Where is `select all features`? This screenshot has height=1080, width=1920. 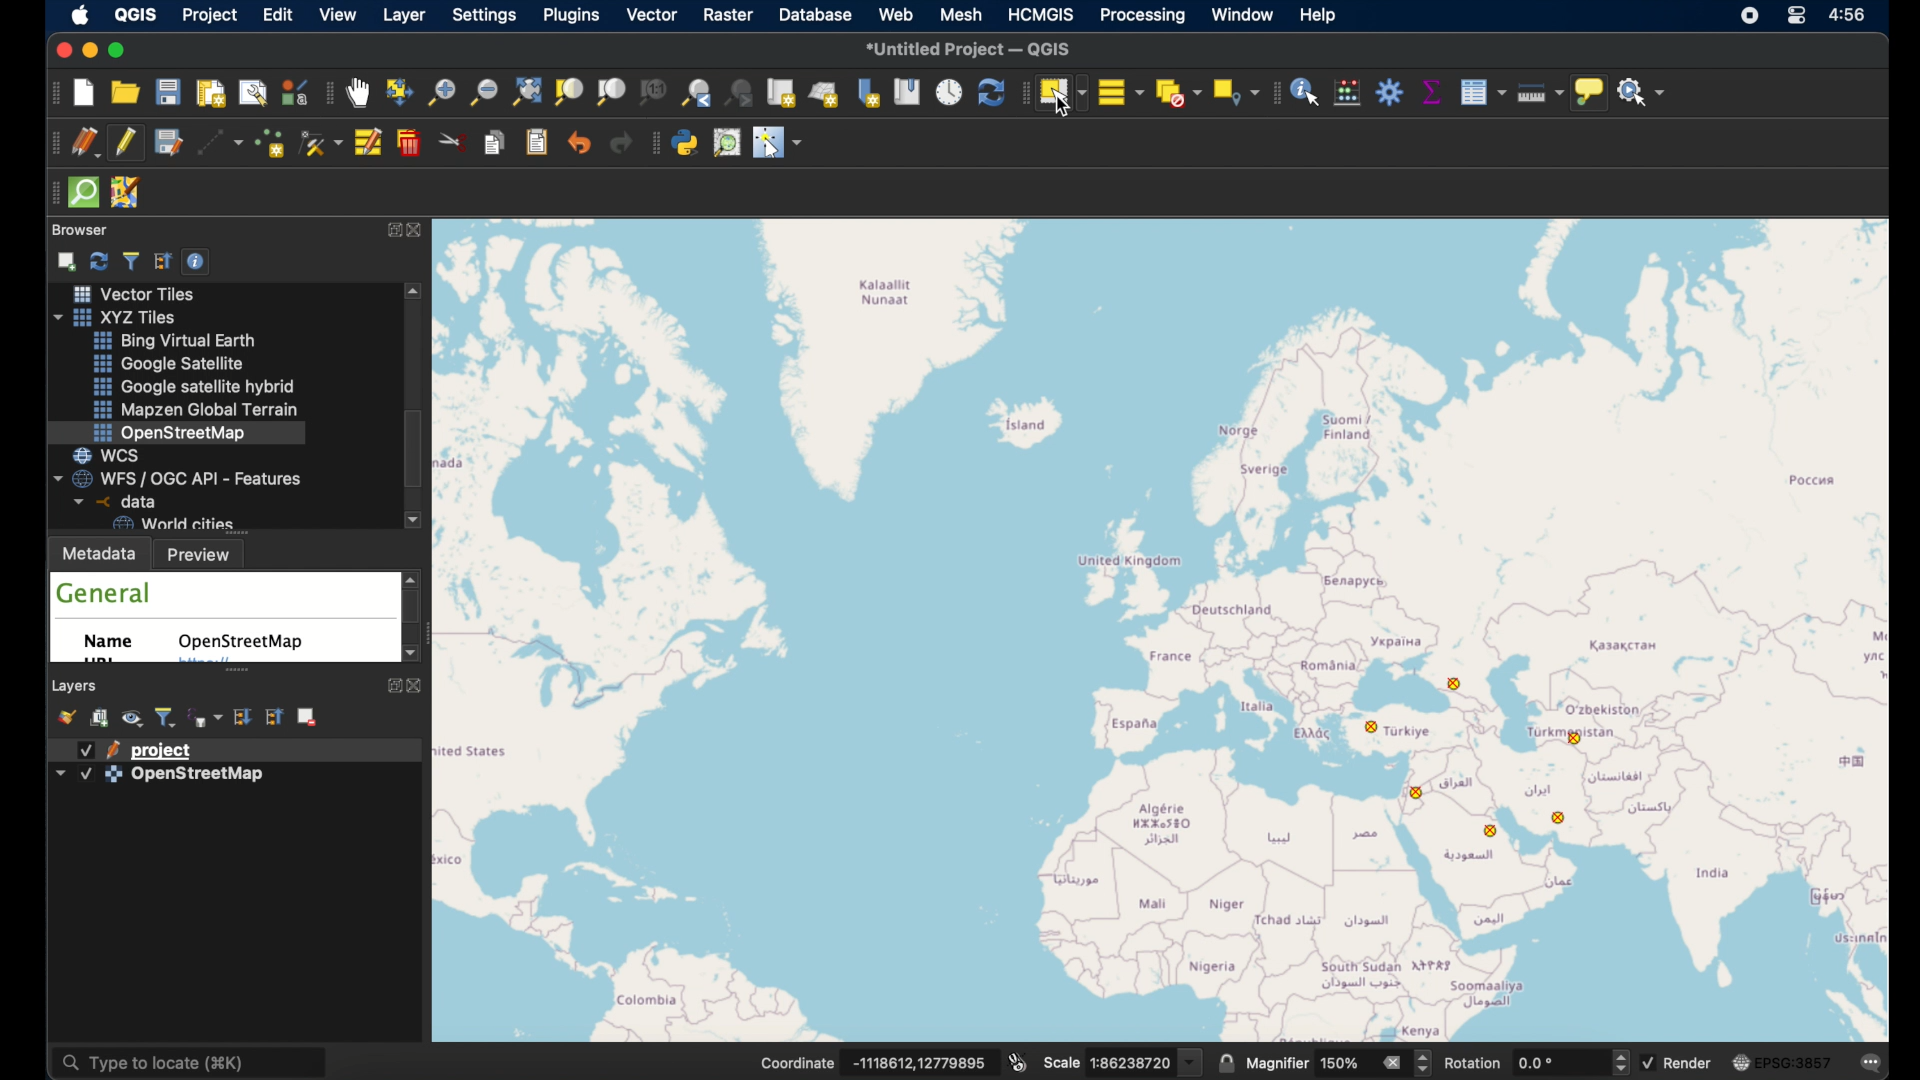 select all features is located at coordinates (1121, 91).